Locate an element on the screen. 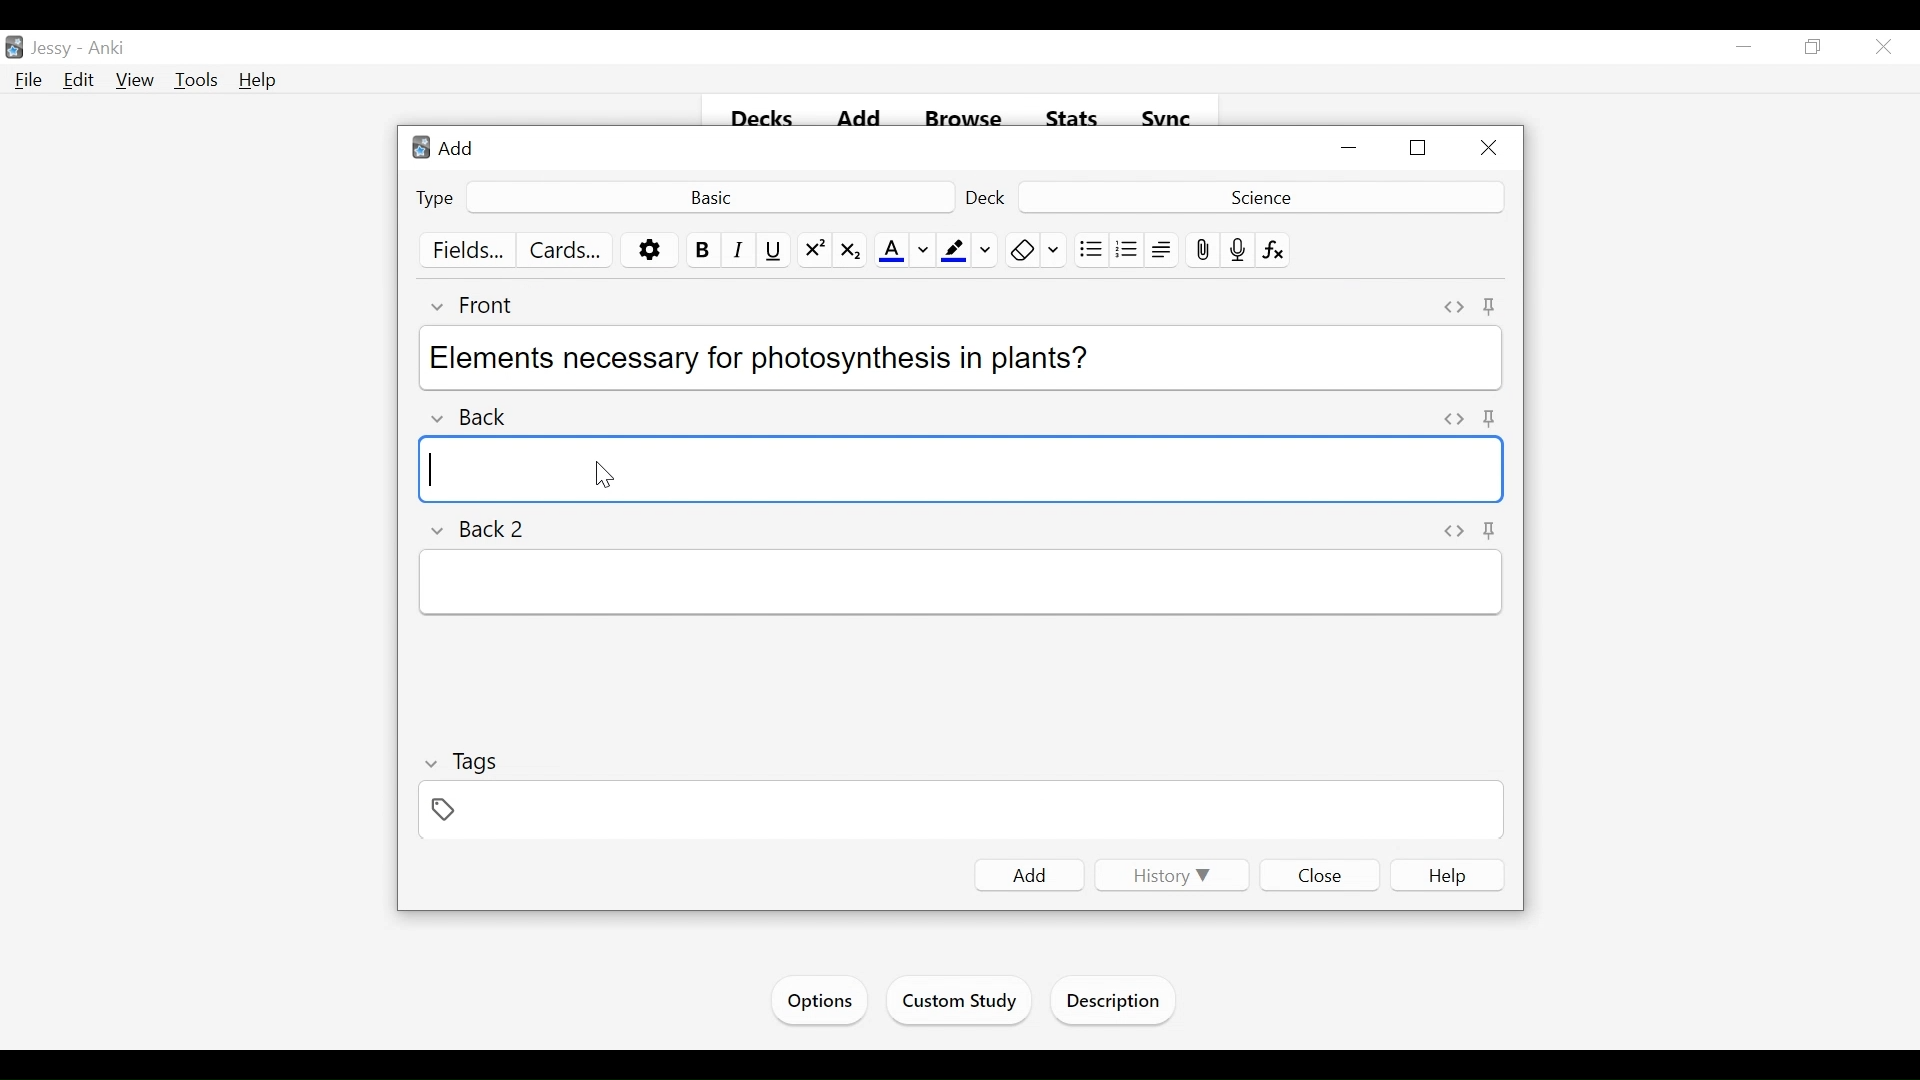  Back is located at coordinates (483, 412).